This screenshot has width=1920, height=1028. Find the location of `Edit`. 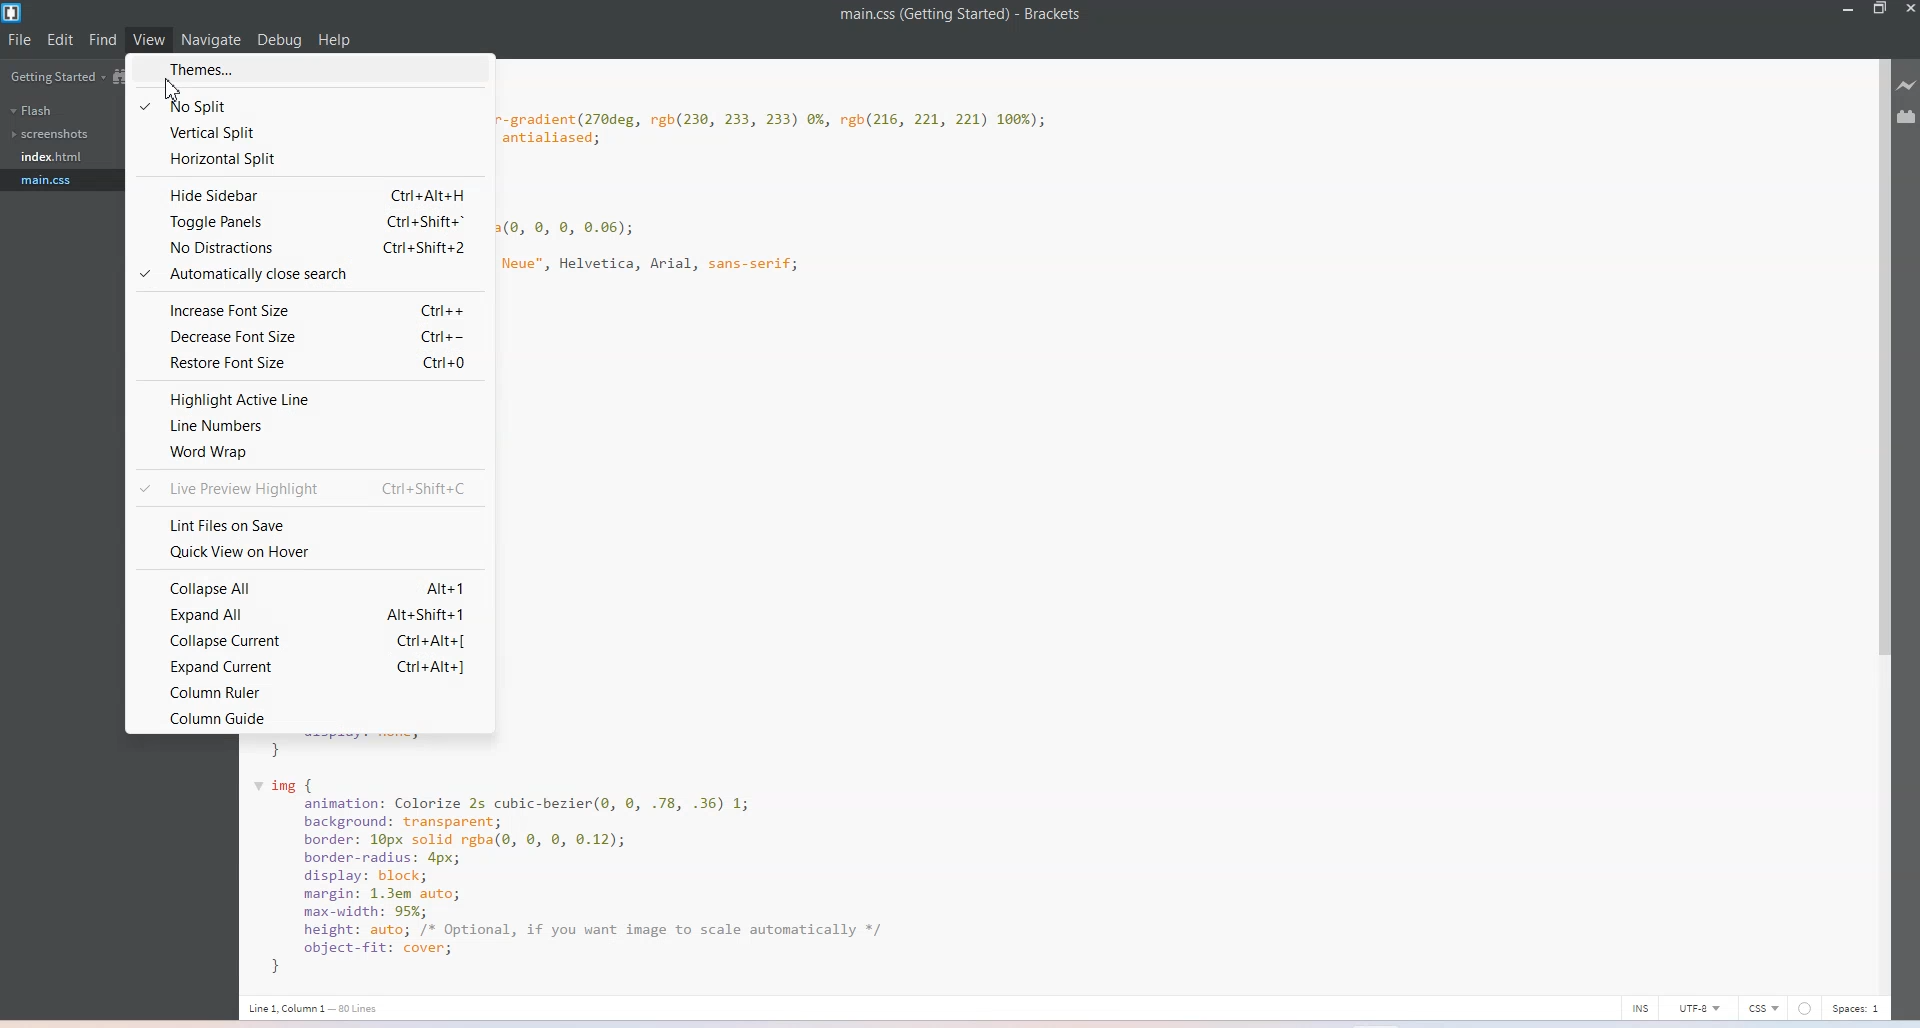

Edit is located at coordinates (60, 39).